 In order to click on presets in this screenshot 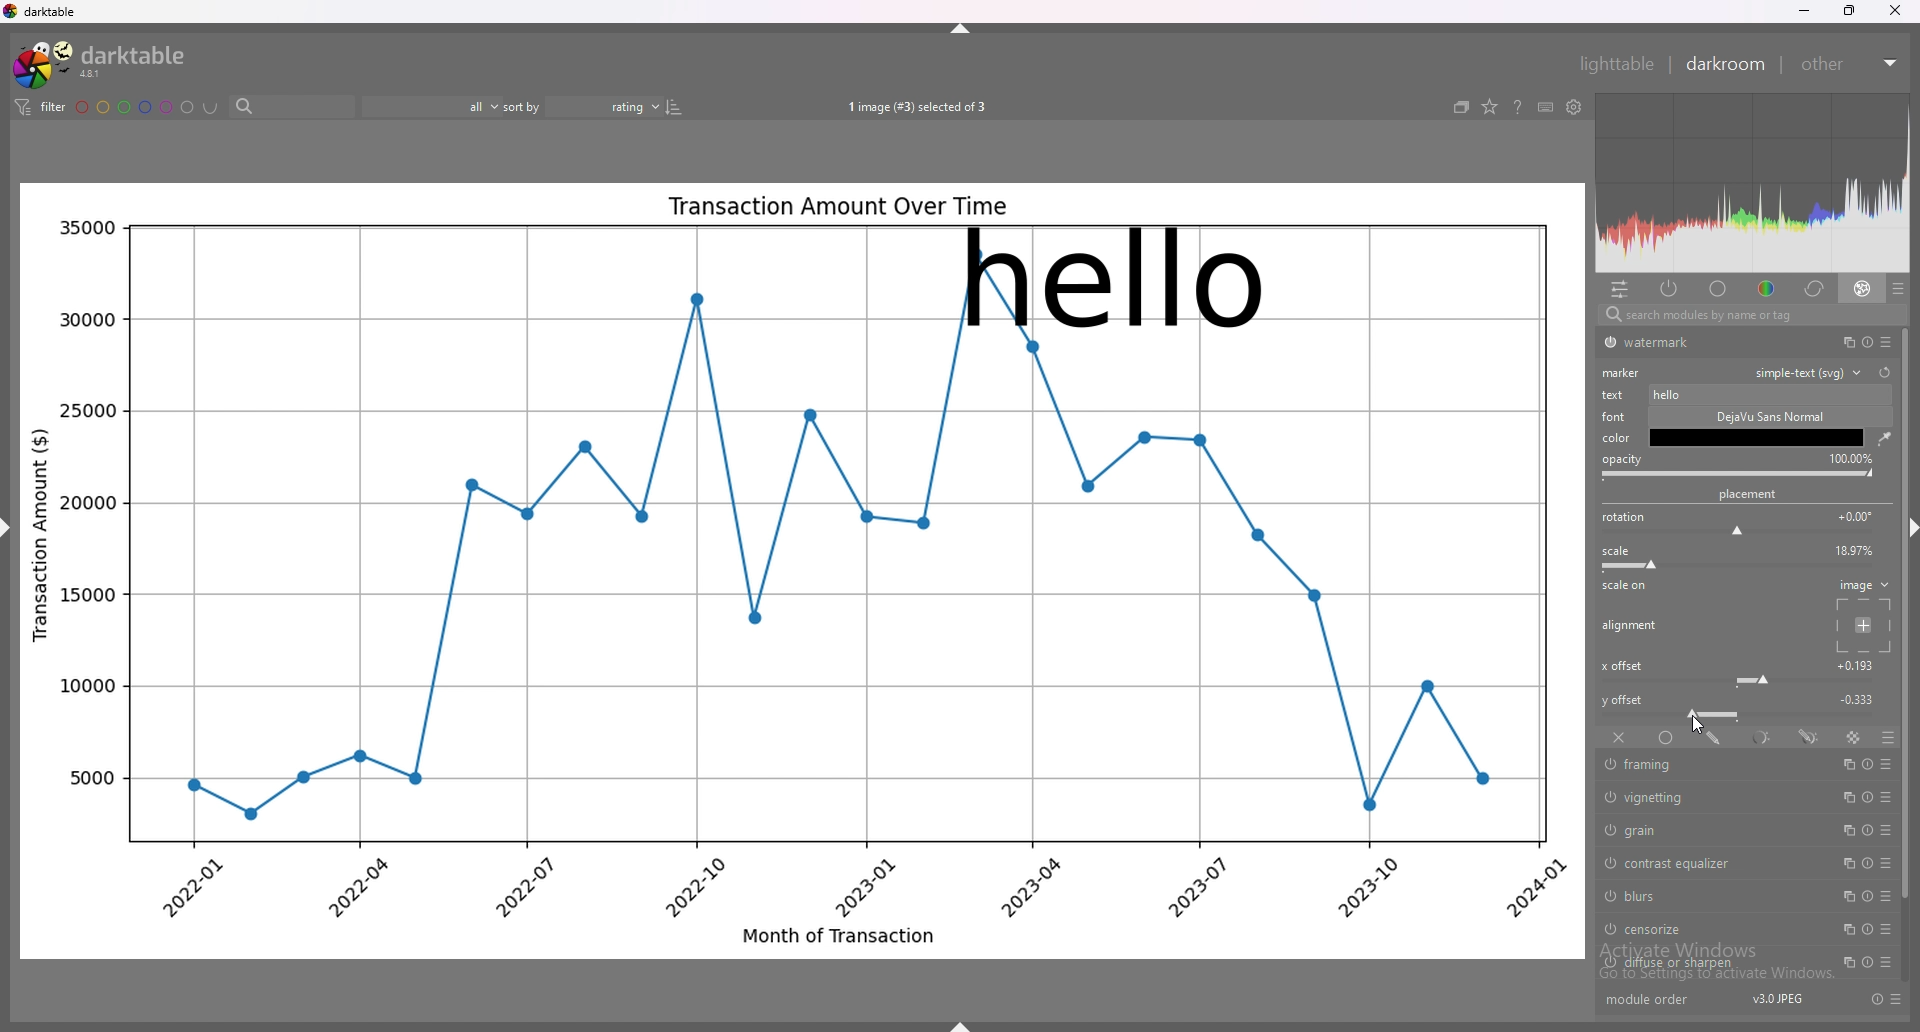, I will do `click(1887, 831)`.